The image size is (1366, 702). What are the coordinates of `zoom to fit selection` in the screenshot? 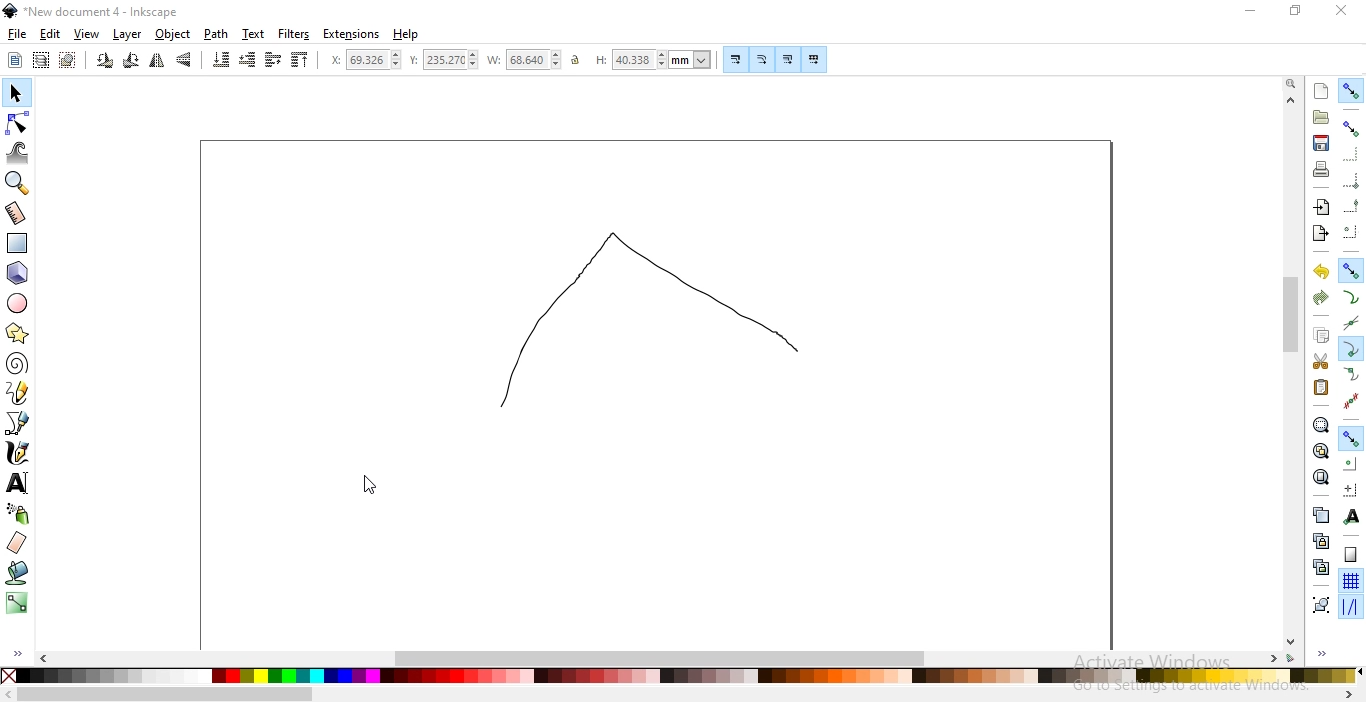 It's located at (1319, 424).